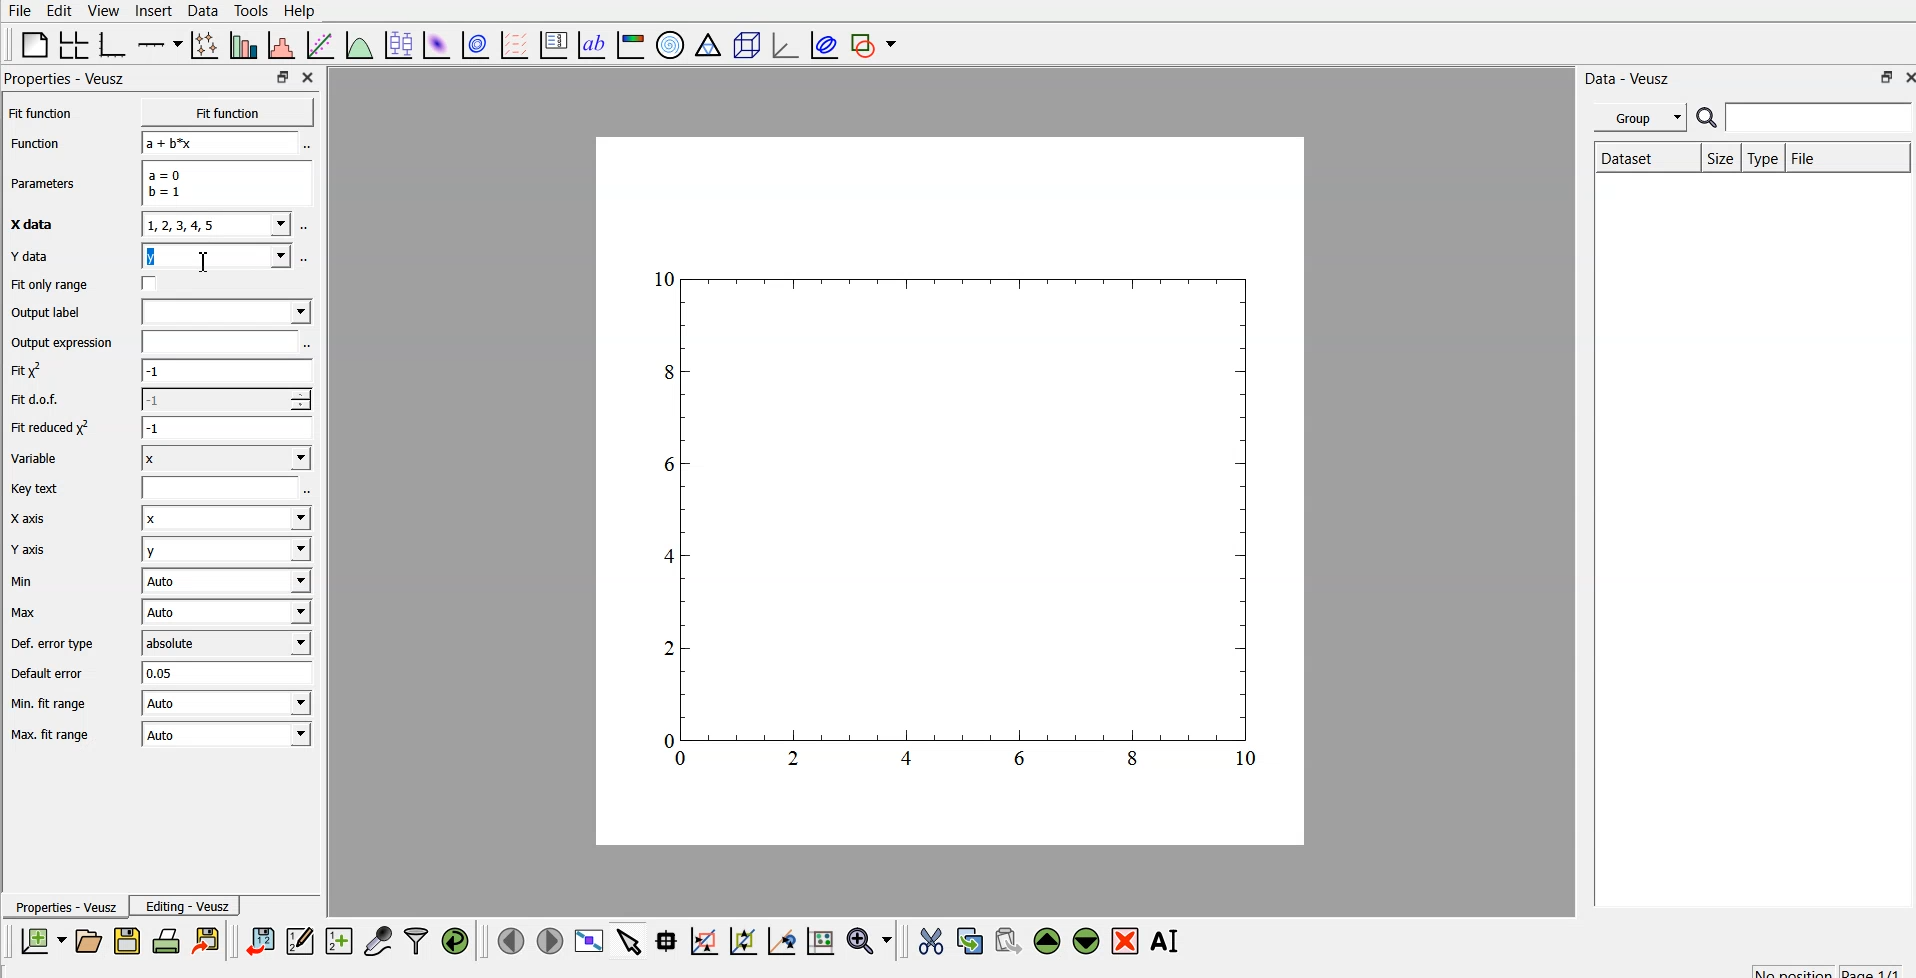 Image resolution: width=1916 pixels, height=978 pixels. I want to click on next page, so click(549, 943).